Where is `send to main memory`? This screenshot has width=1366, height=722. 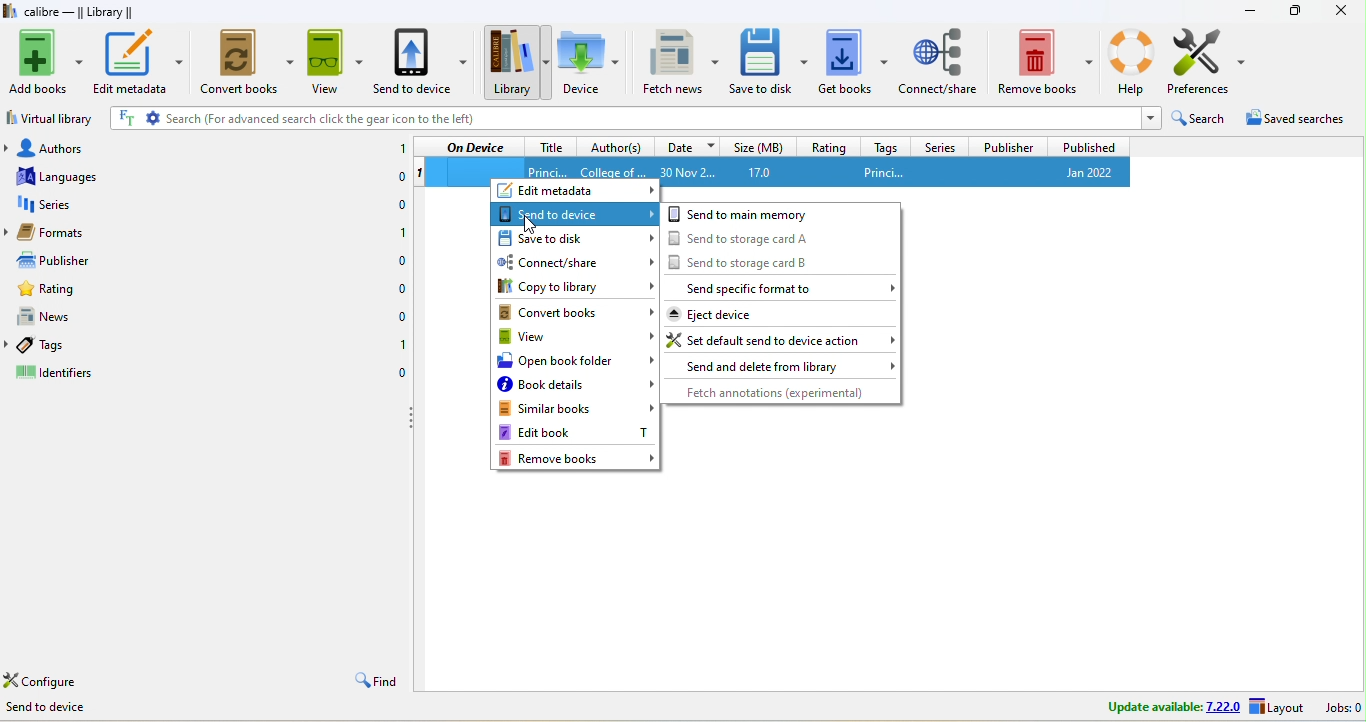
send to main memory is located at coordinates (782, 214).